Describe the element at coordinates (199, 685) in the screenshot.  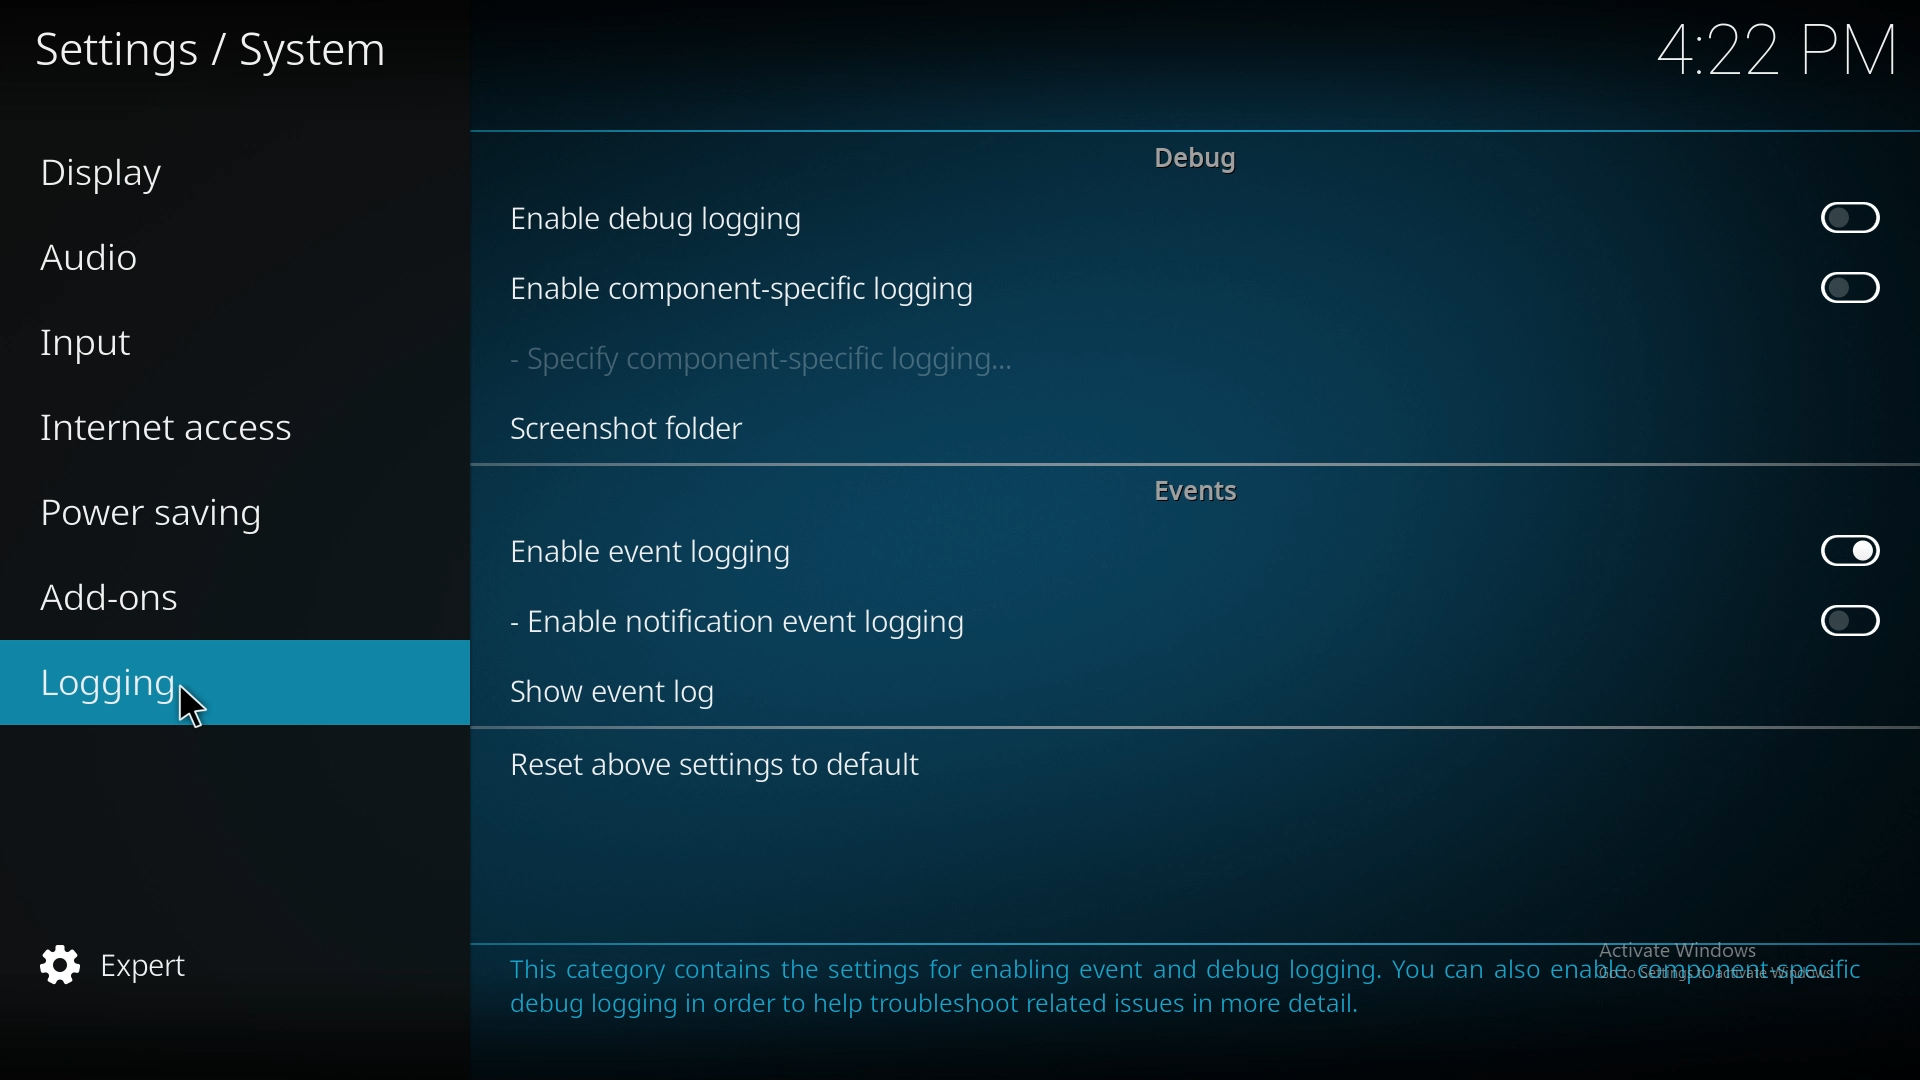
I see `logging` at that location.